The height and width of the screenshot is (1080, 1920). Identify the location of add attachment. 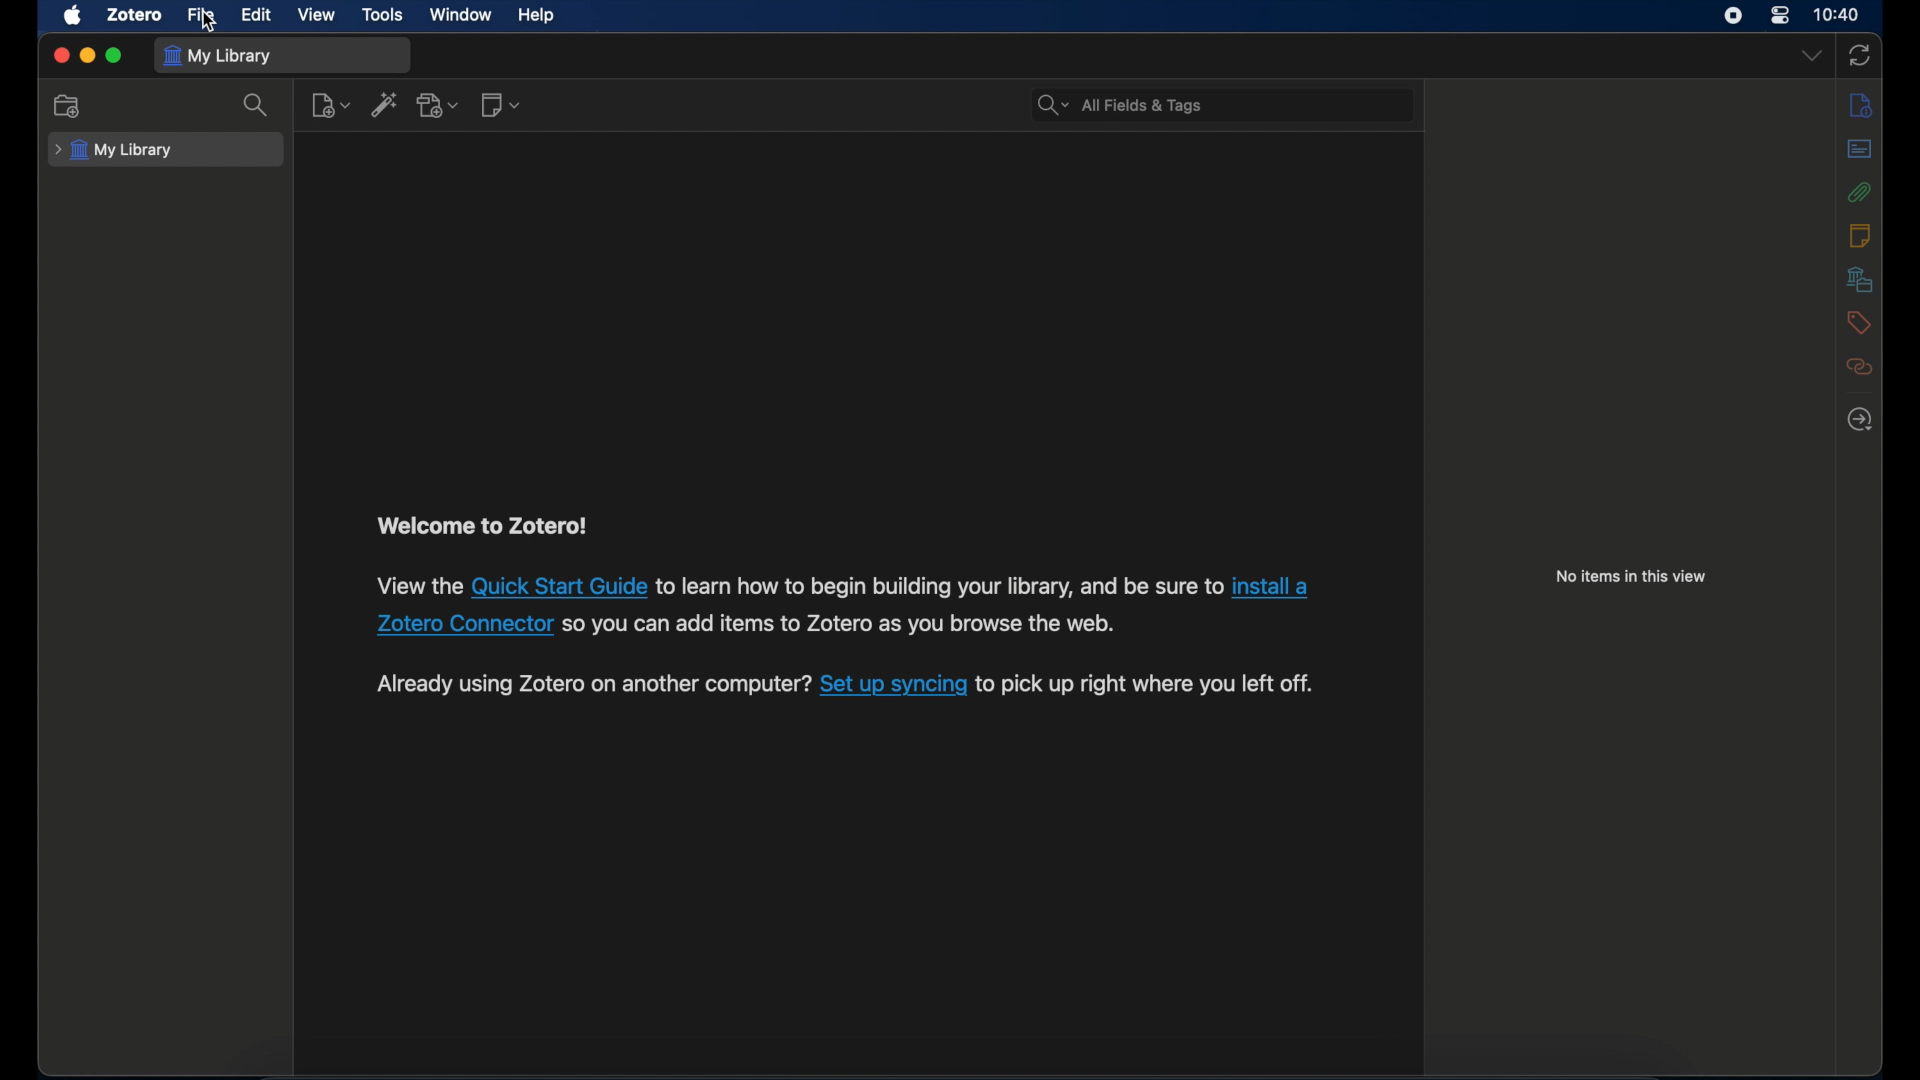
(440, 106).